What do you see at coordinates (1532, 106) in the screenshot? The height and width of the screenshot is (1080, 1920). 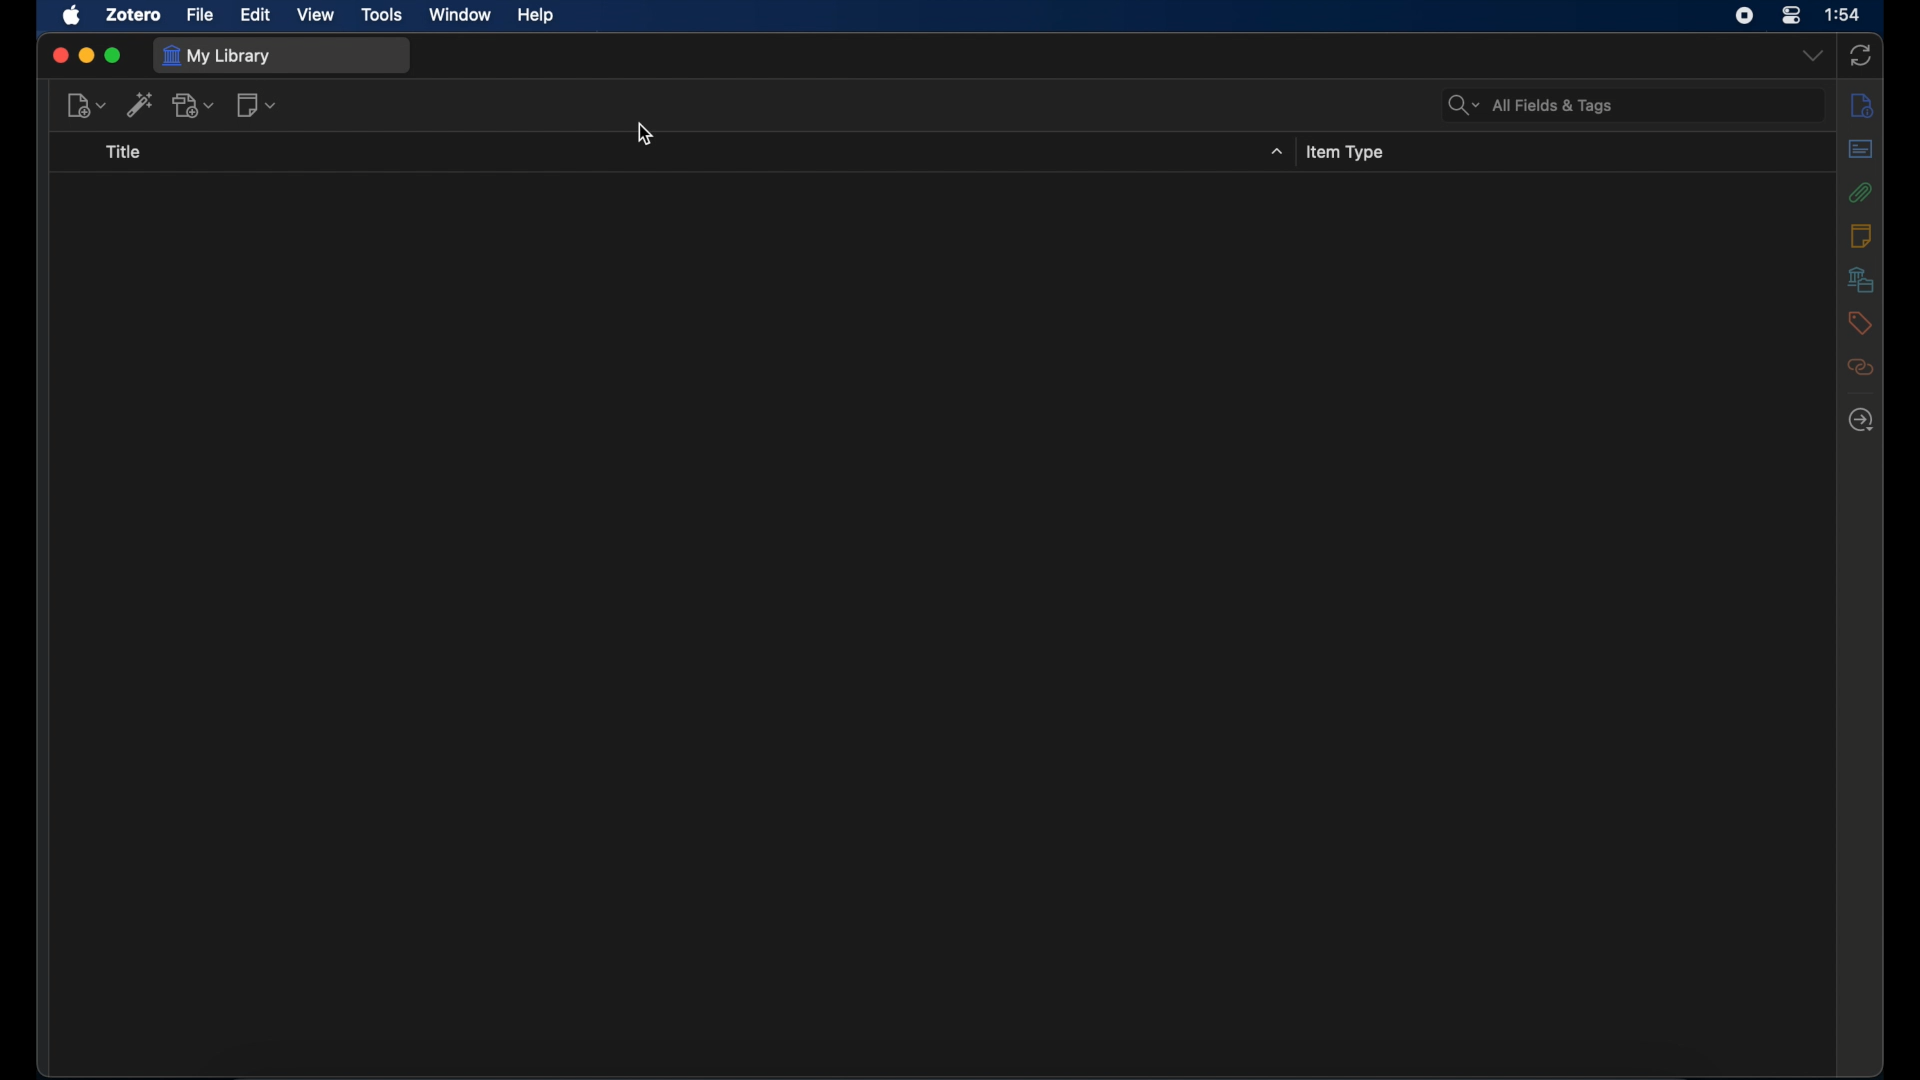 I see `search bar` at bounding box center [1532, 106].